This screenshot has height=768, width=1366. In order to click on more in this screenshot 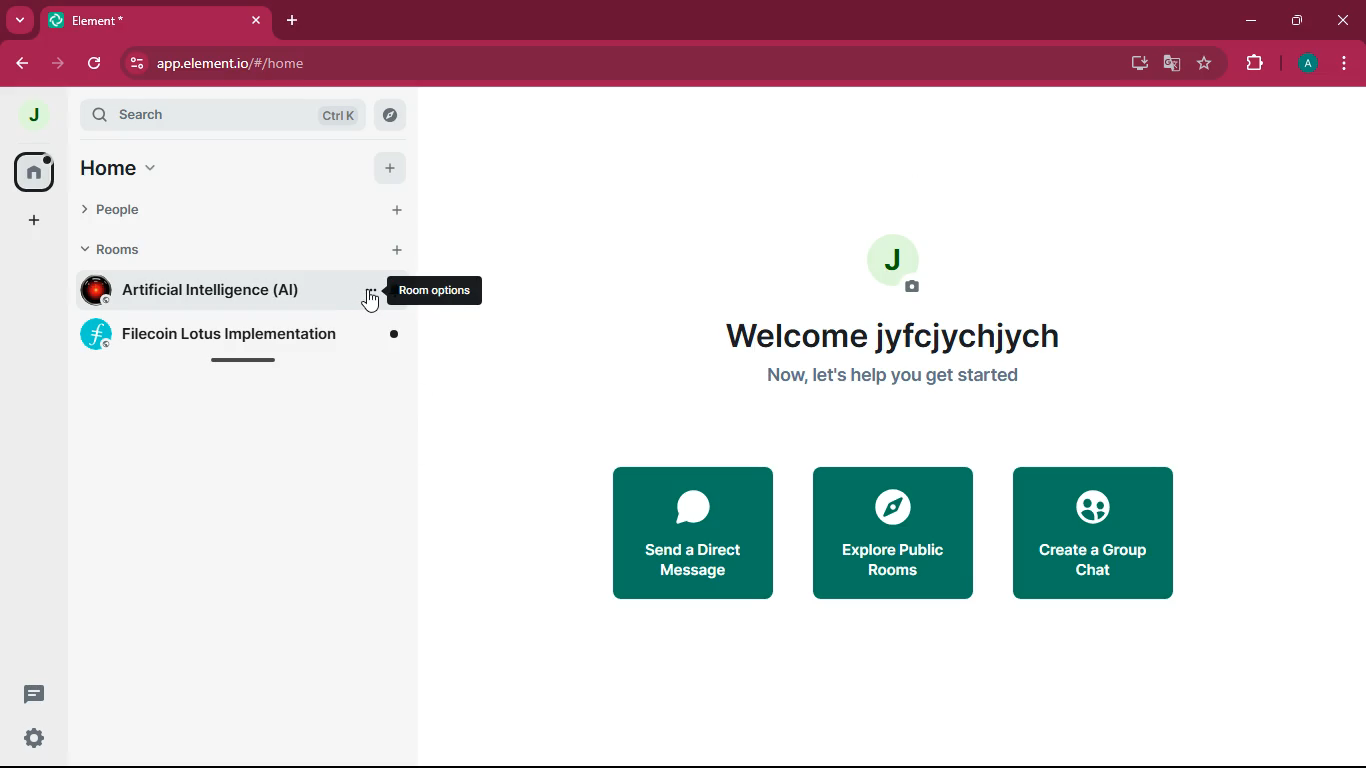, I will do `click(21, 22)`.